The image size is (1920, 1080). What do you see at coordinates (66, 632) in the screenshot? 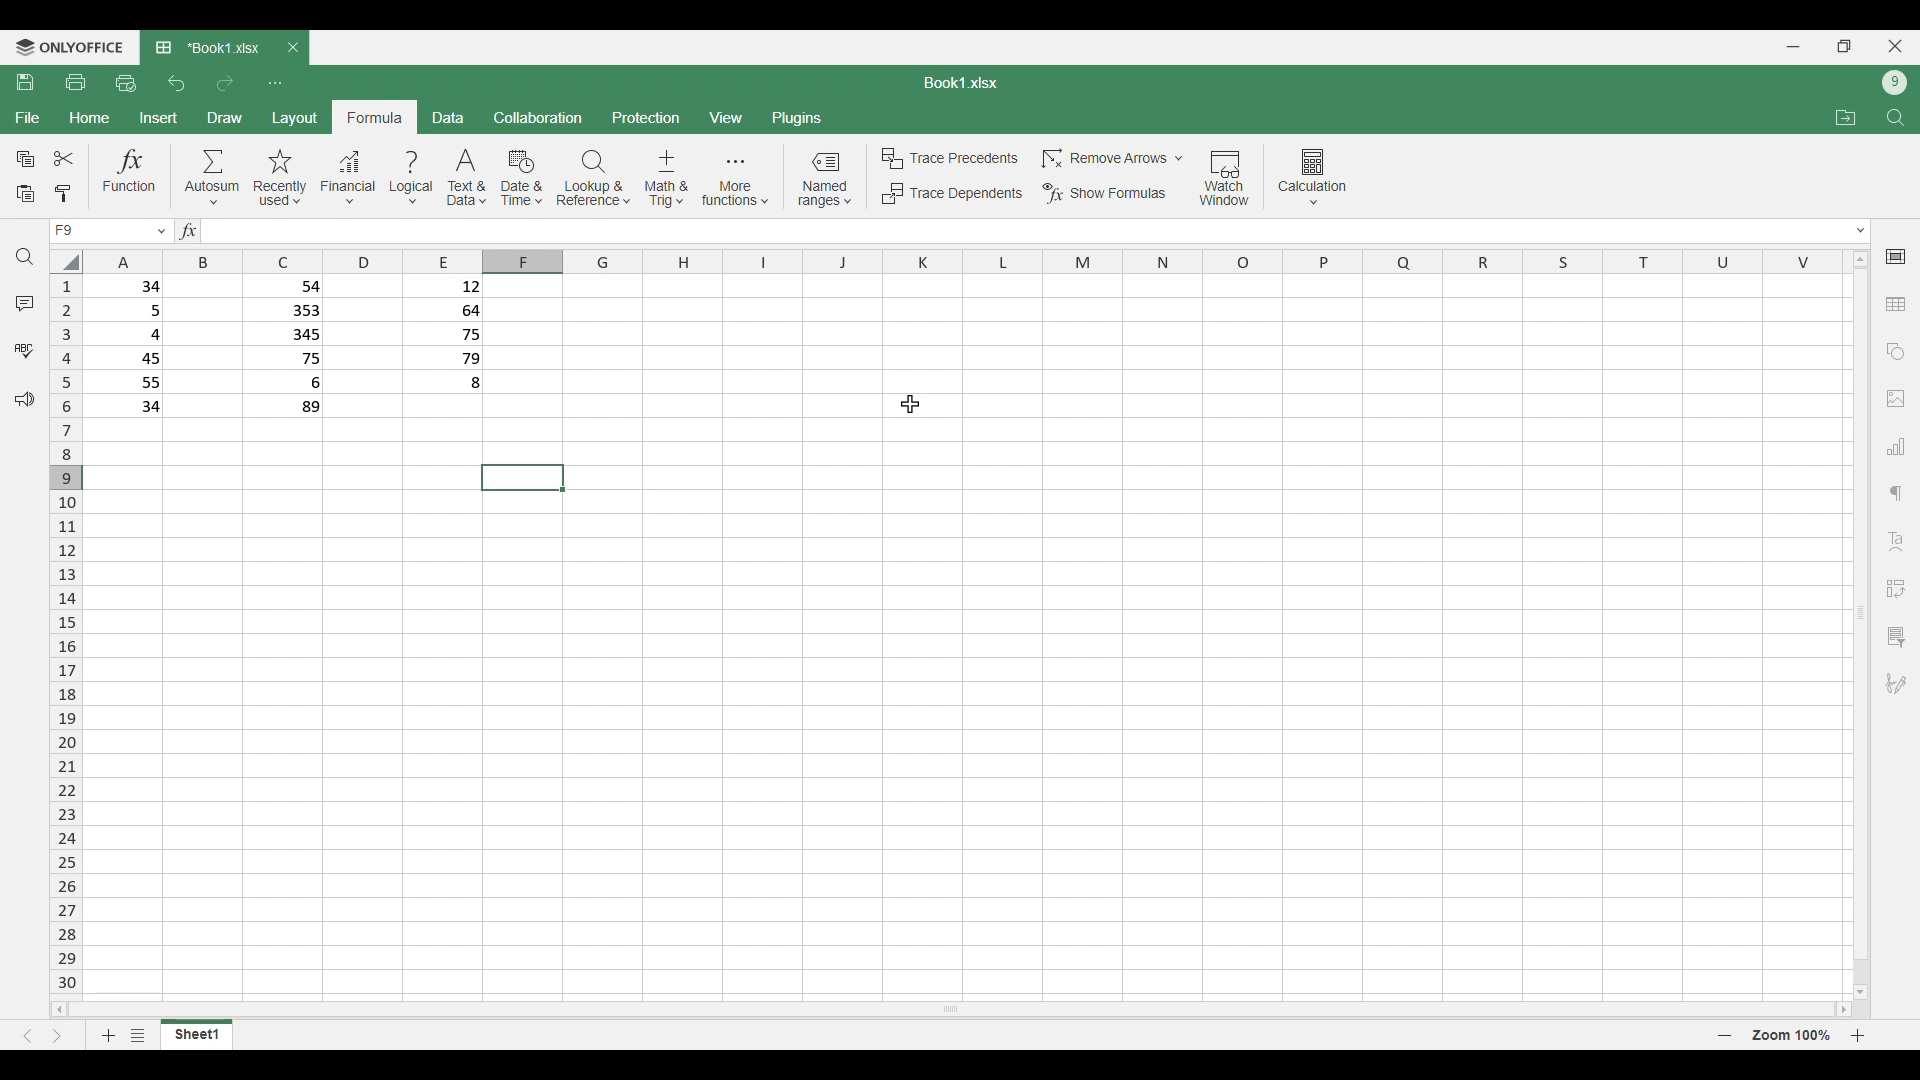
I see `Indicates rows` at bounding box center [66, 632].